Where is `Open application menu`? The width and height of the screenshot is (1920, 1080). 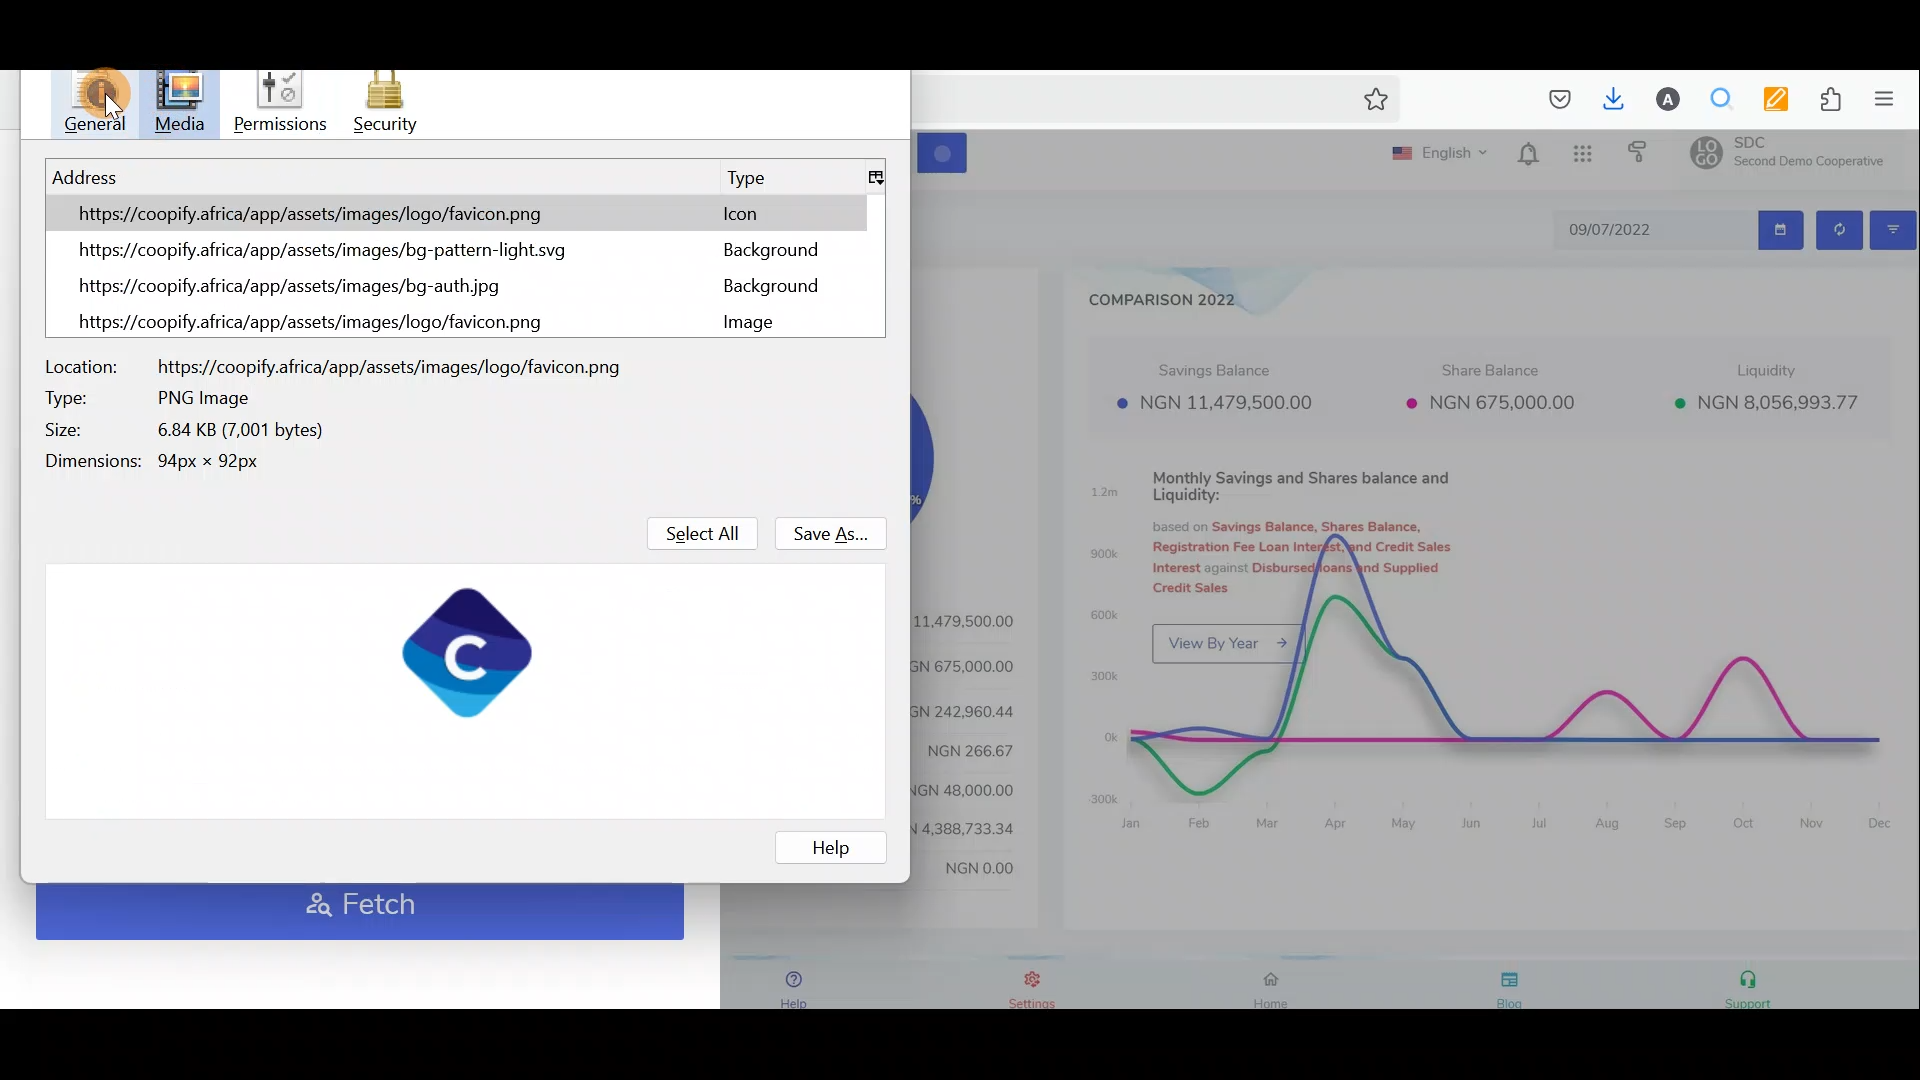 Open application menu is located at coordinates (1890, 100).